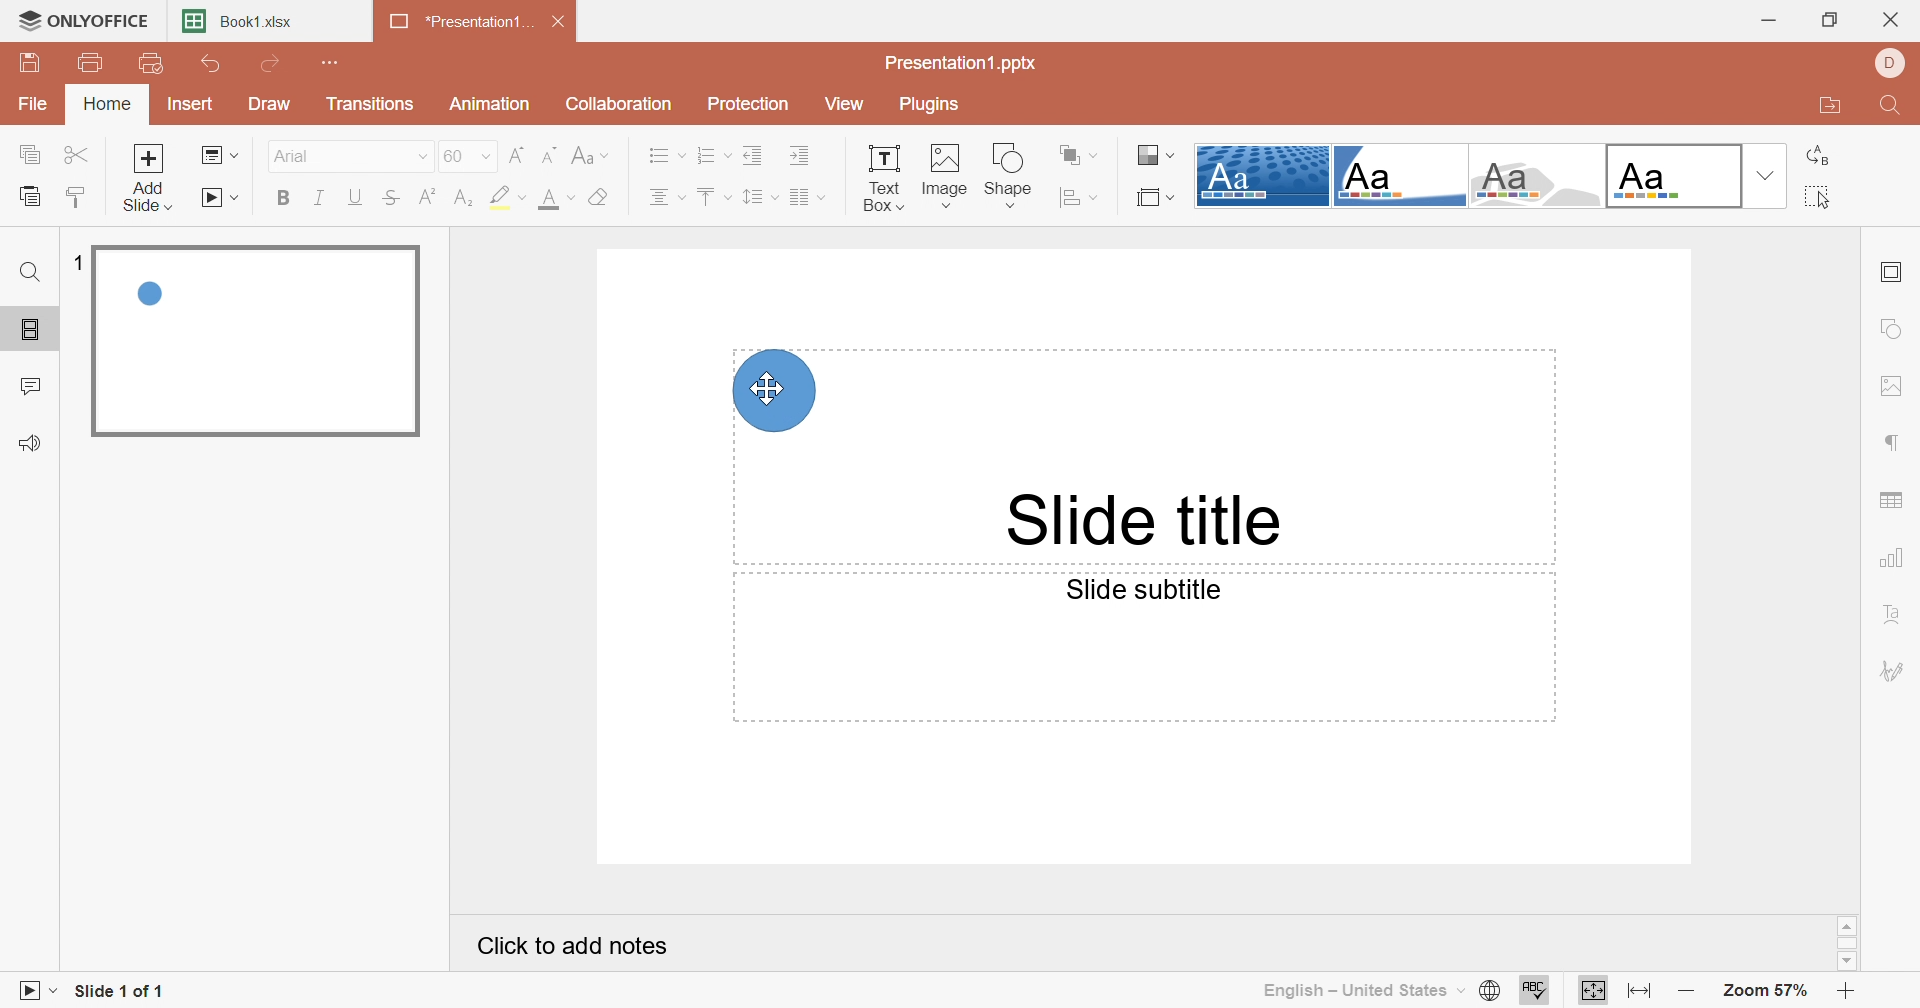 This screenshot has width=1920, height=1008. I want to click on View, so click(853, 106).